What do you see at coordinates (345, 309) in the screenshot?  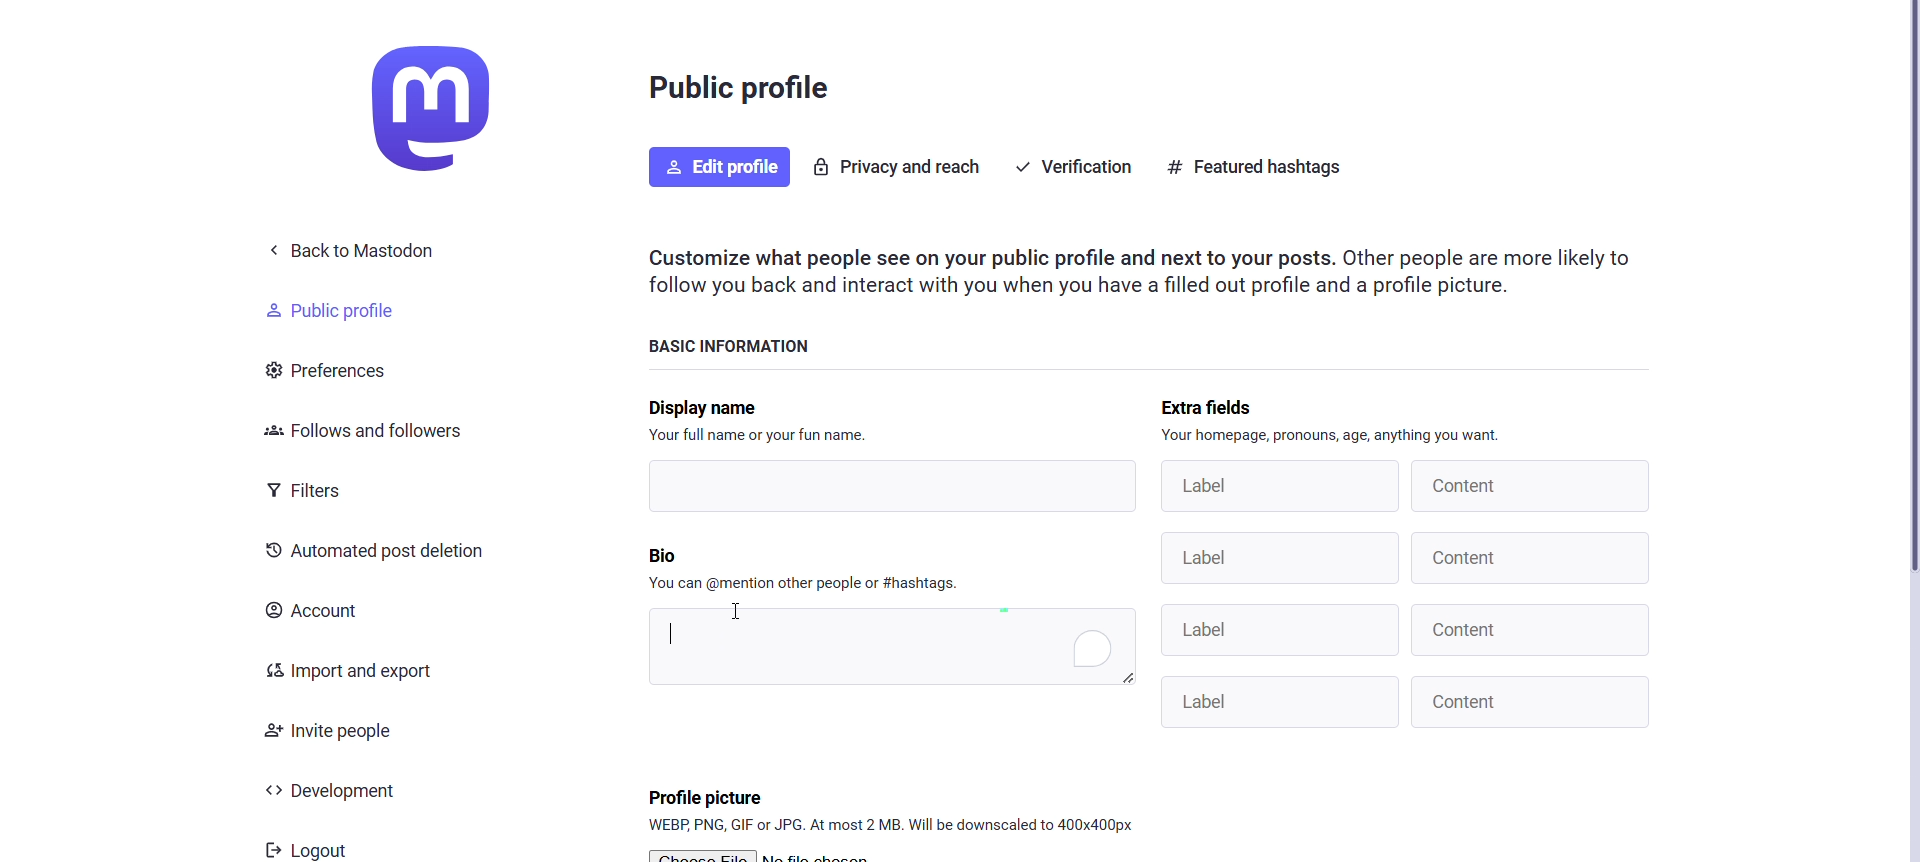 I see `Public Profile` at bounding box center [345, 309].